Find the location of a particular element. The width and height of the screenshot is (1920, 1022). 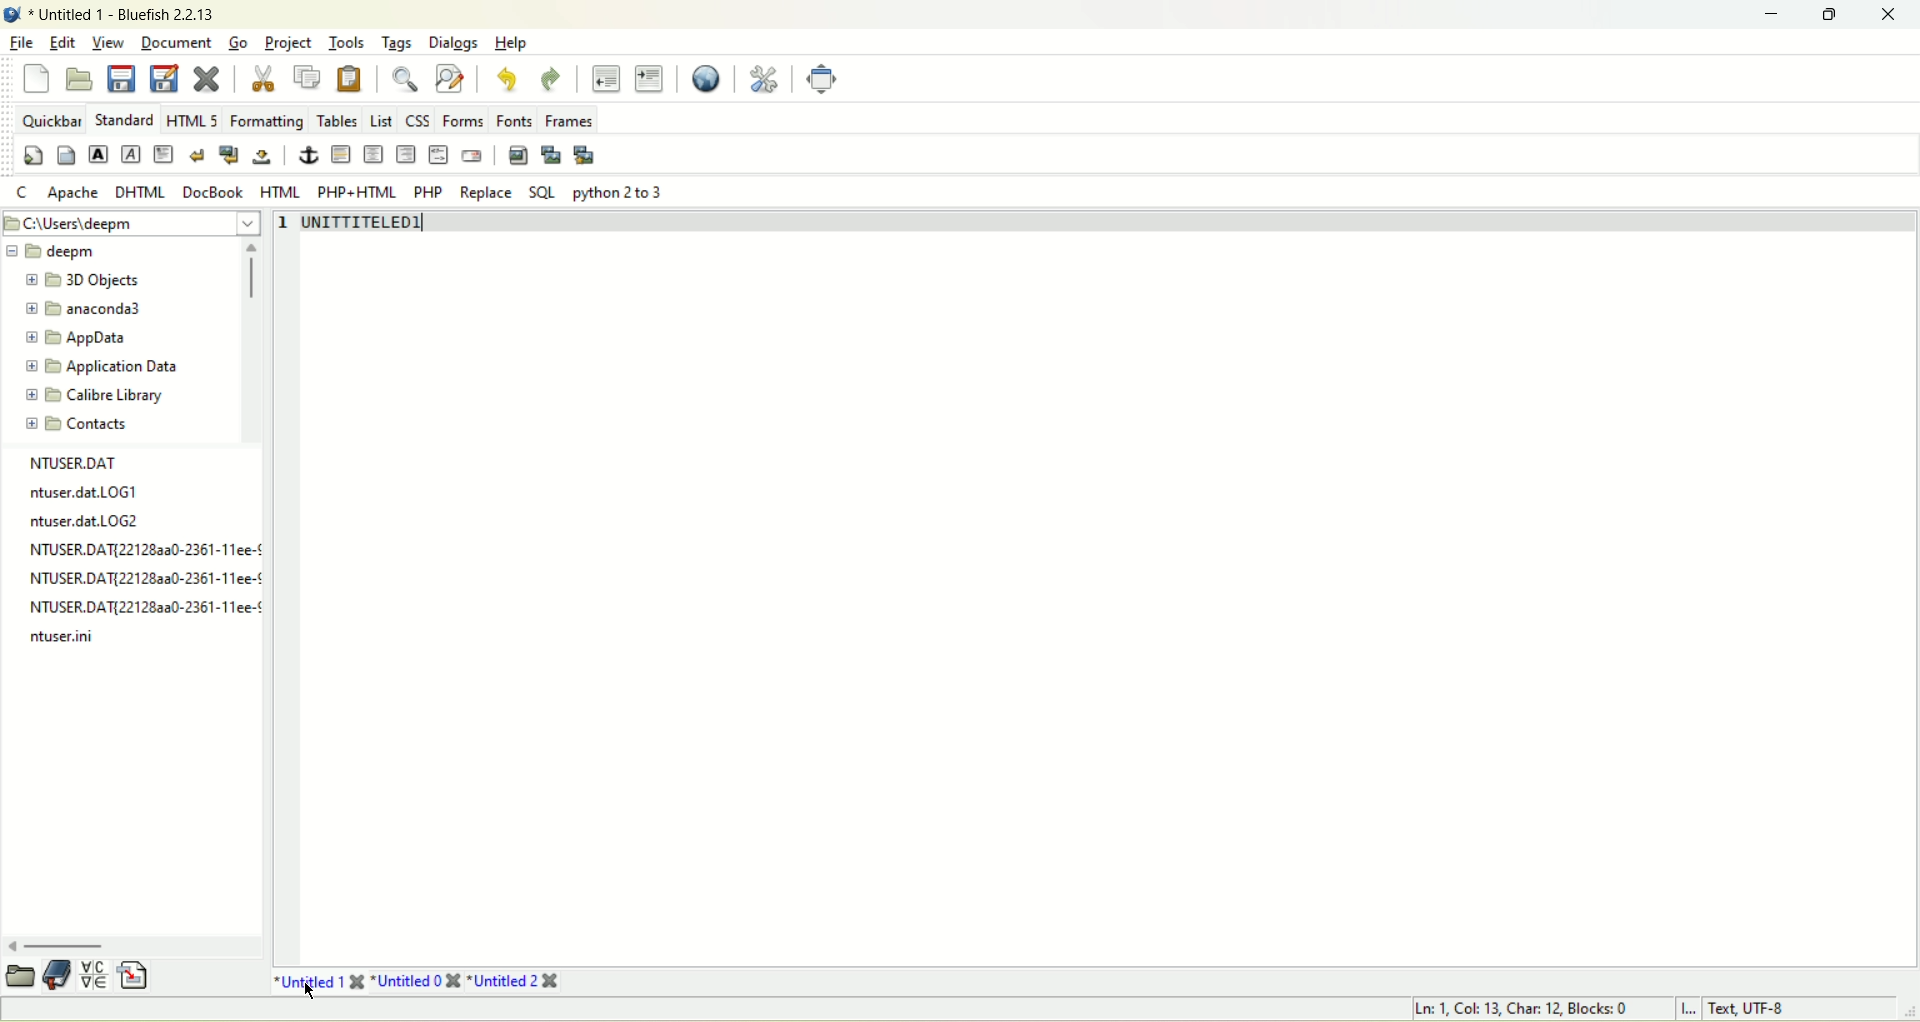

DocBook is located at coordinates (211, 191).